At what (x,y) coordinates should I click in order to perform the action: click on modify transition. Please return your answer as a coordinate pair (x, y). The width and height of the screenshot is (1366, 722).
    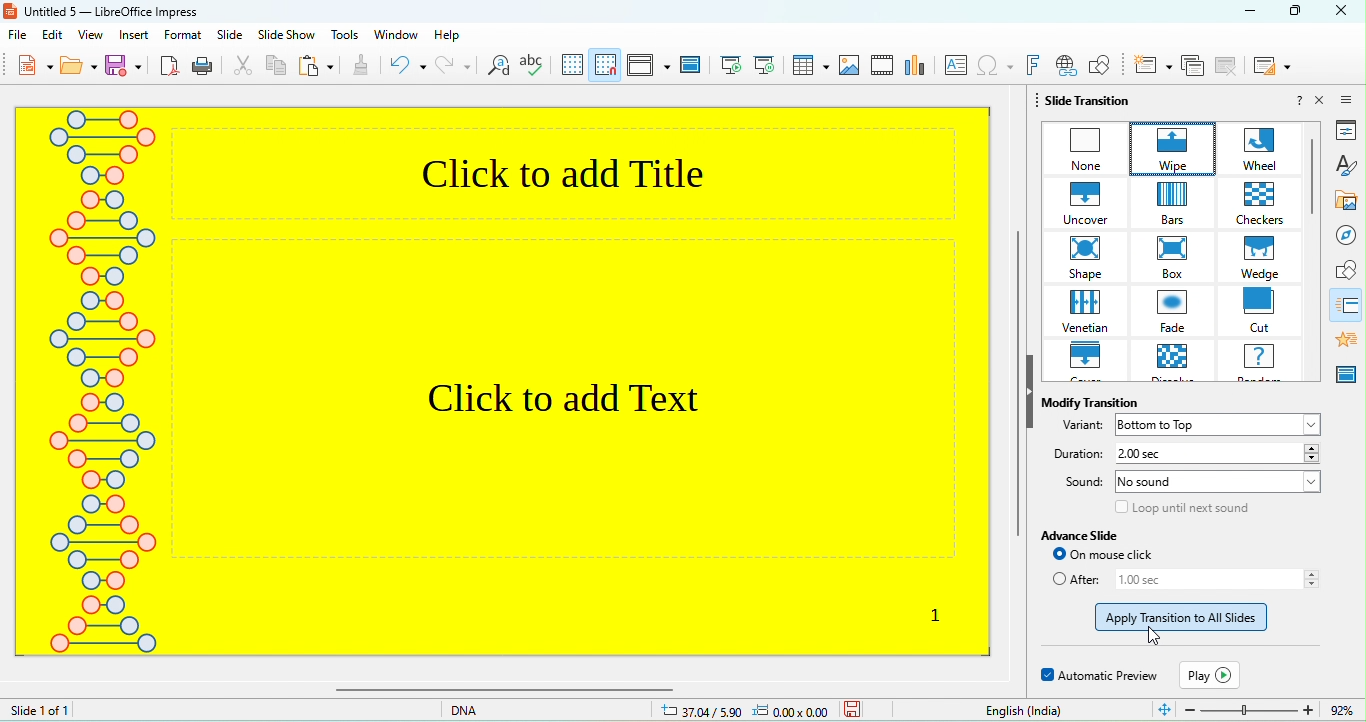
    Looking at the image, I should click on (1088, 399).